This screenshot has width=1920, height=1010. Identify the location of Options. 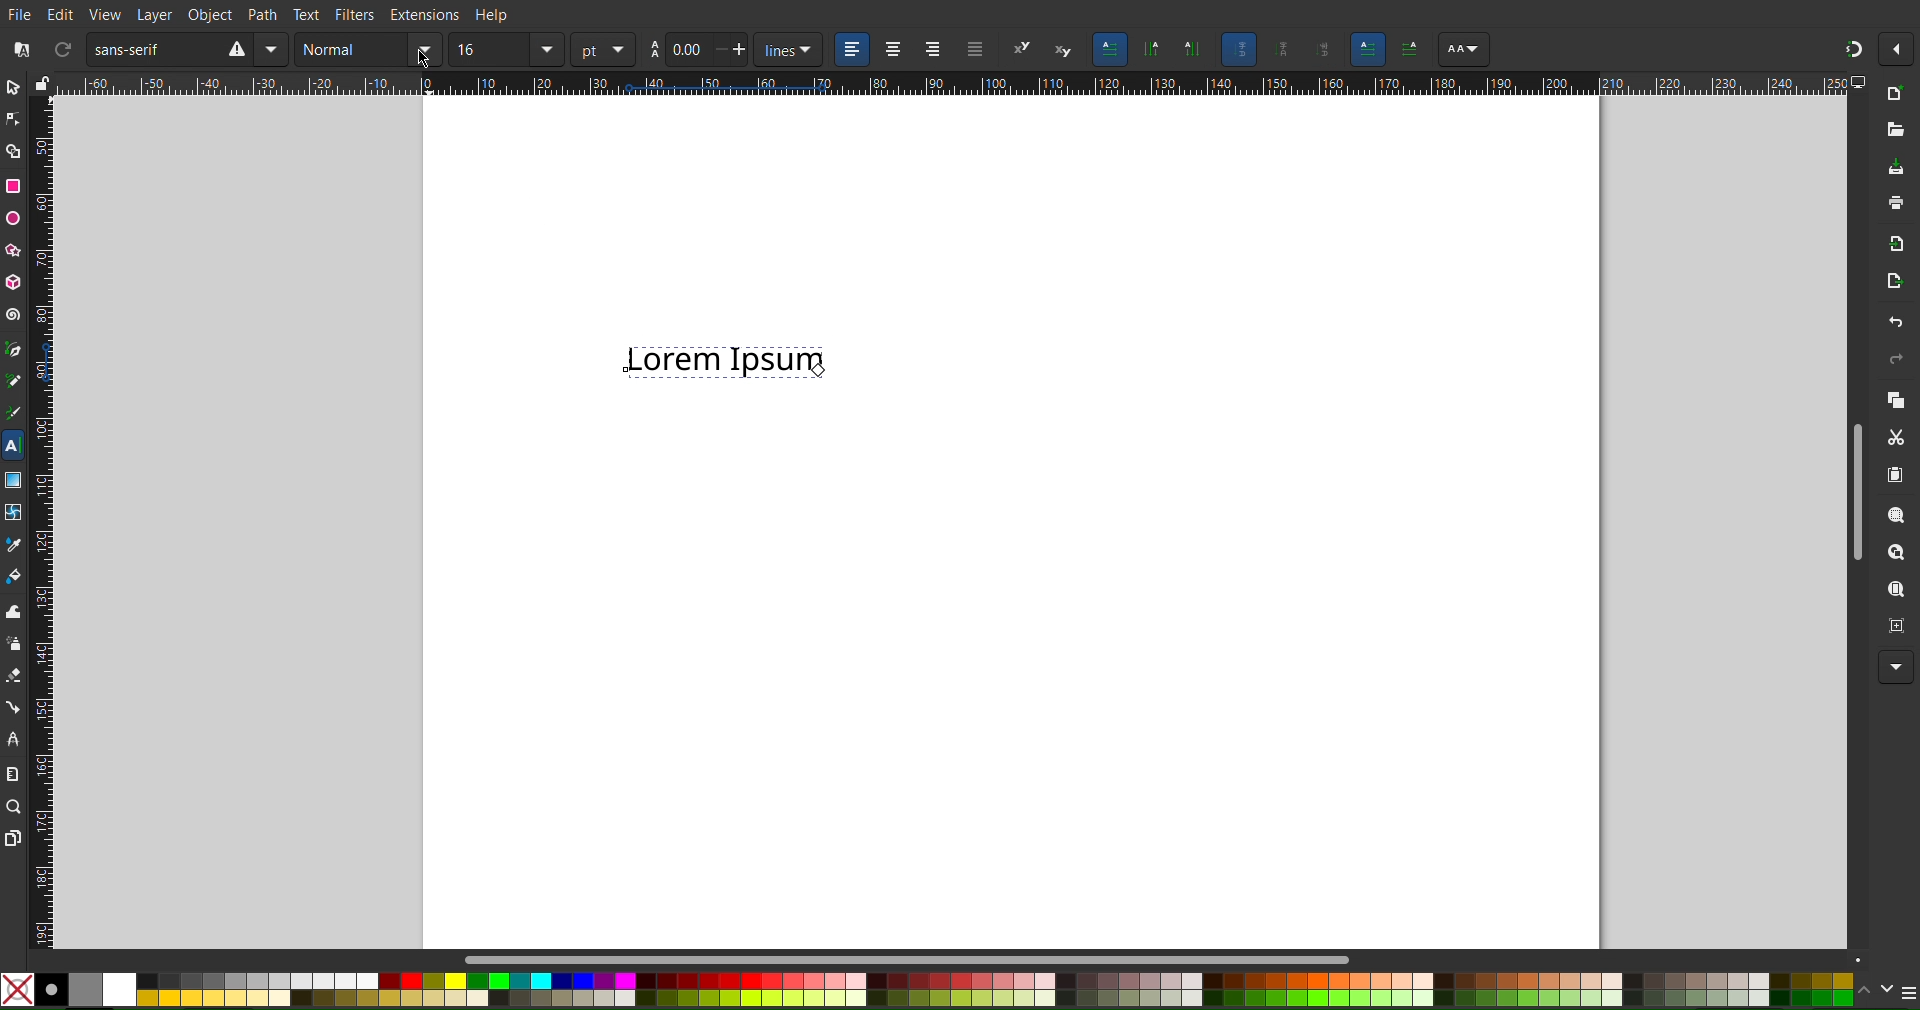
(1898, 51).